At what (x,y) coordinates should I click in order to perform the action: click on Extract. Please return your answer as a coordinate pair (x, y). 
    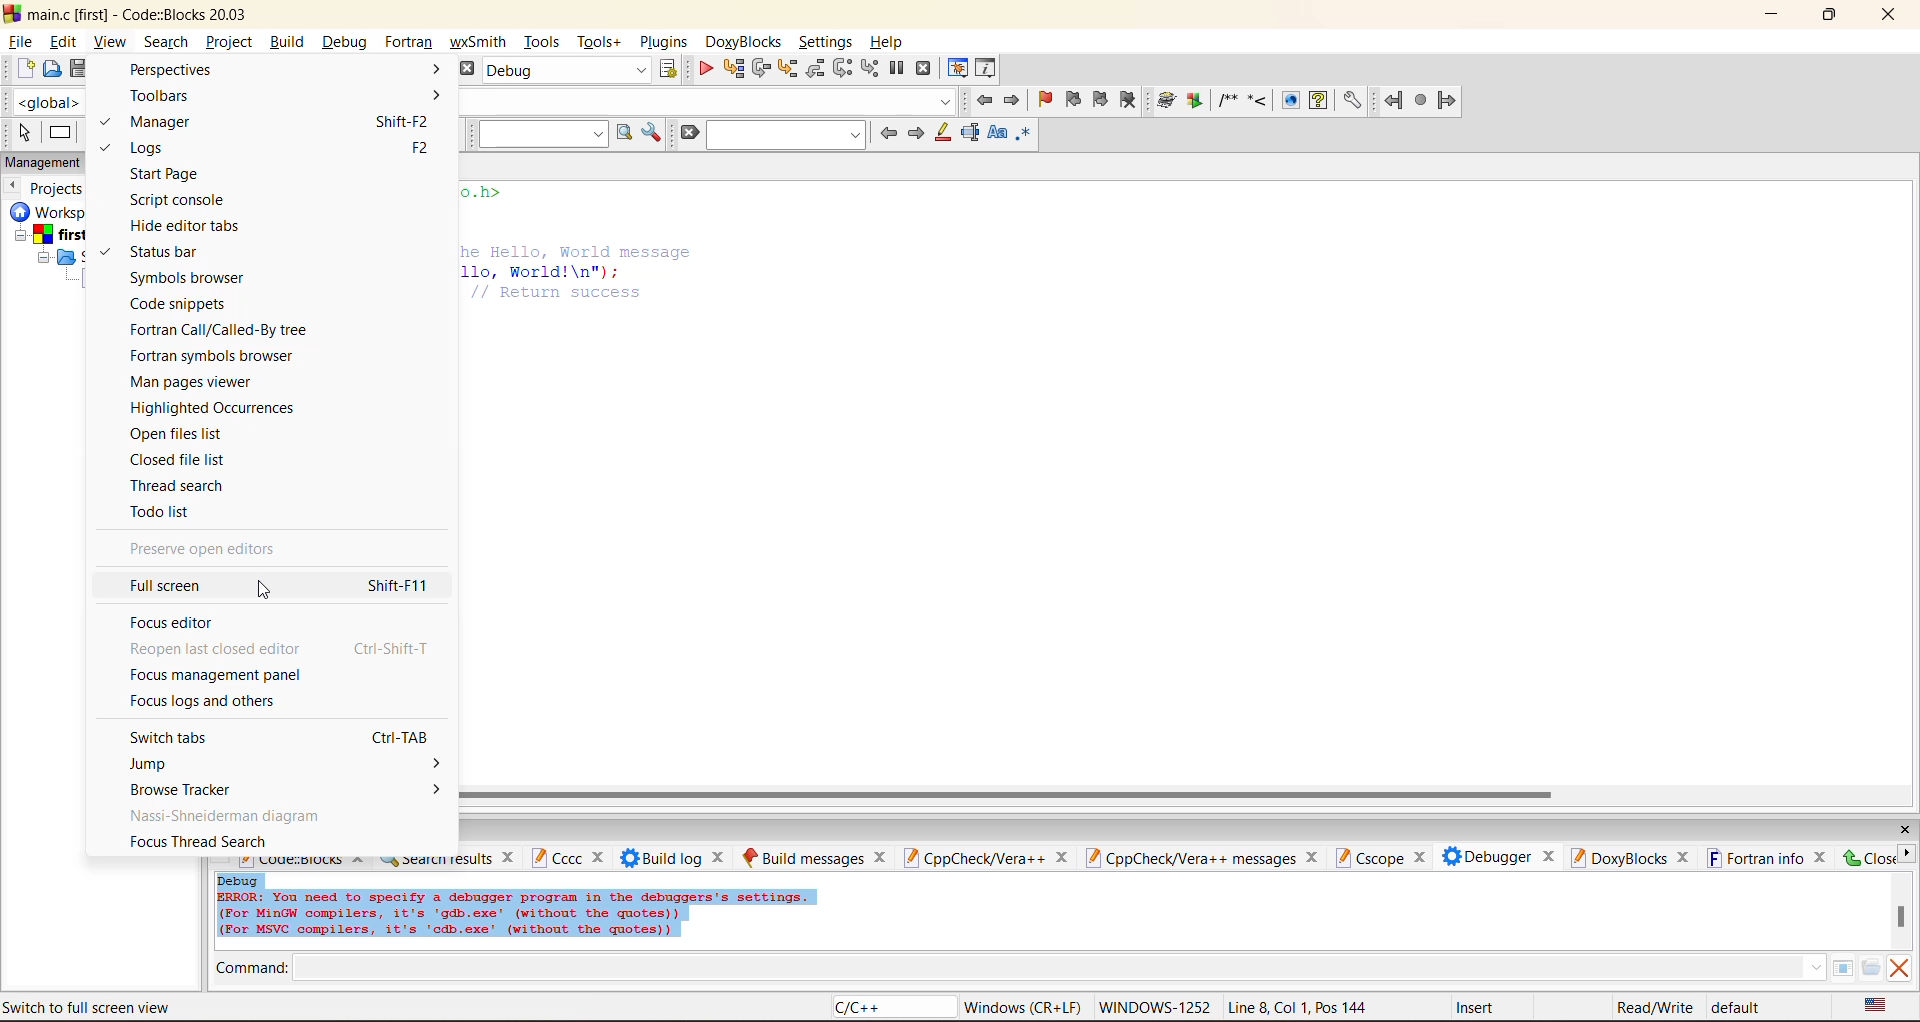
    Looking at the image, I should click on (1194, 100).